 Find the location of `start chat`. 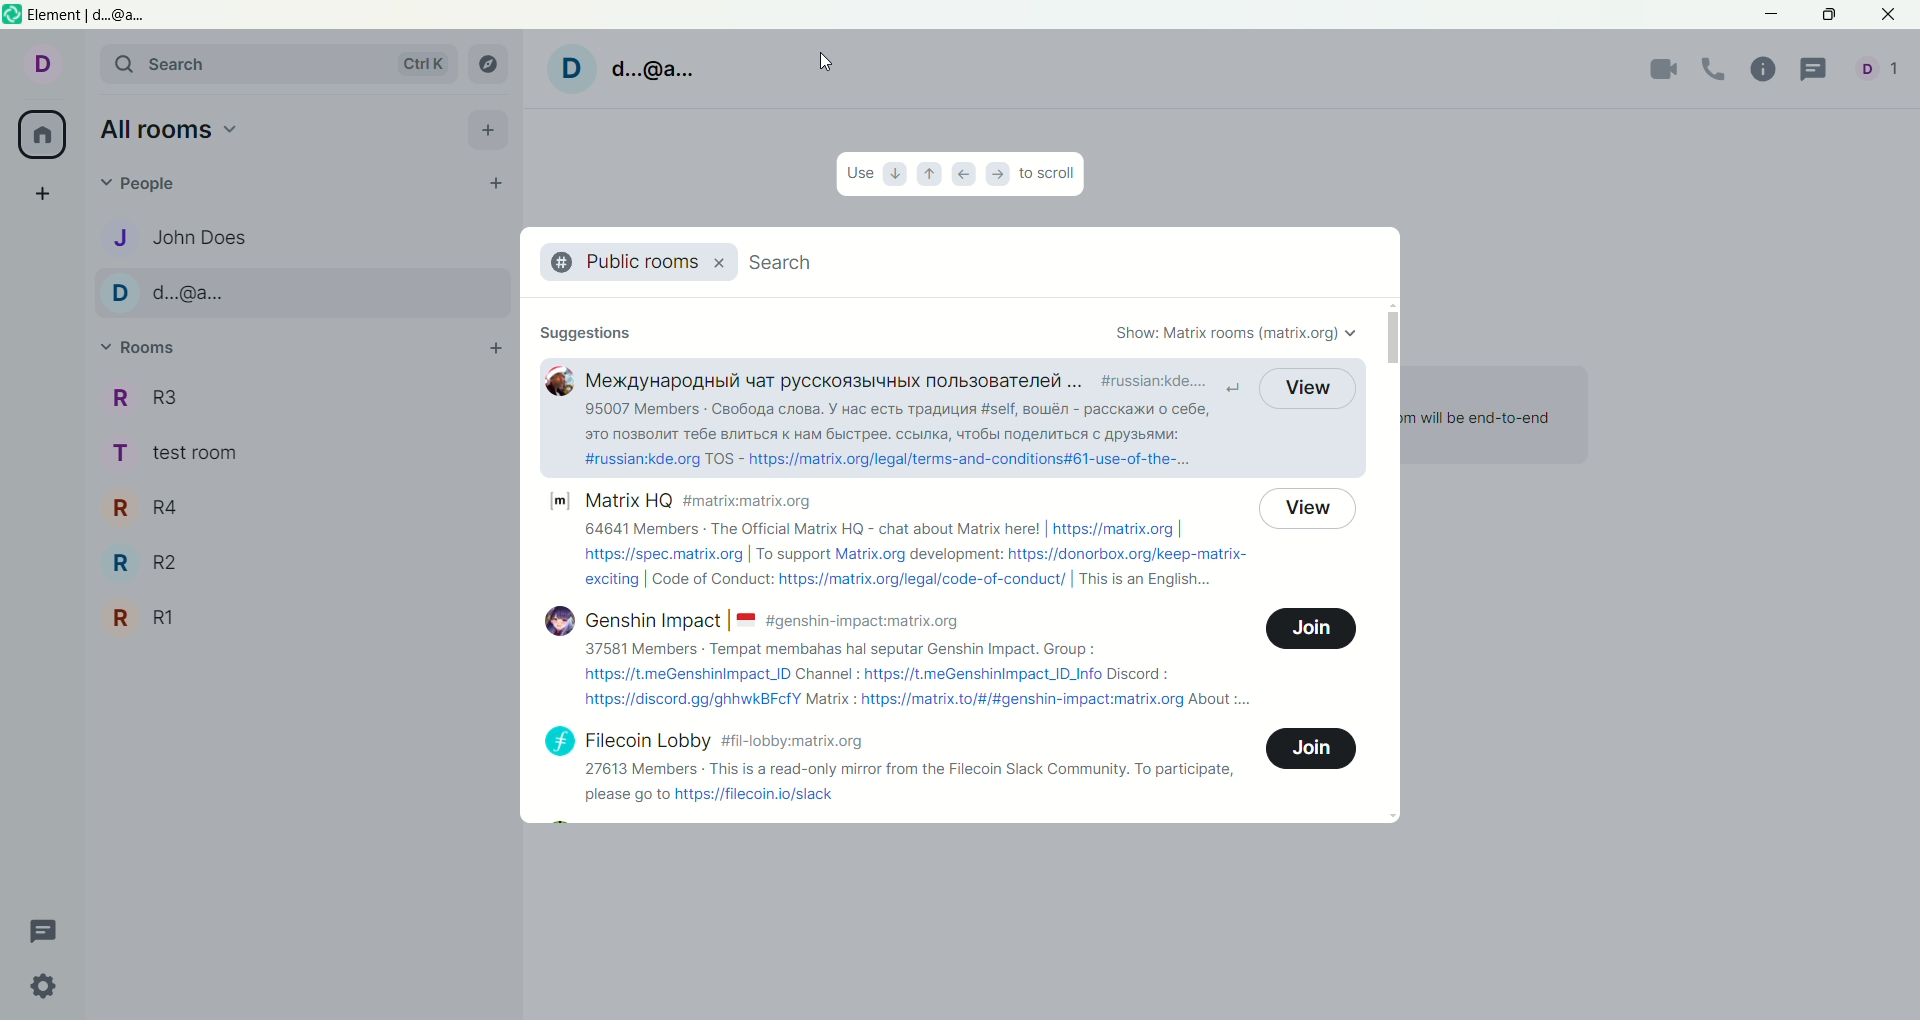

start chat is located at coordinates (493, 181).